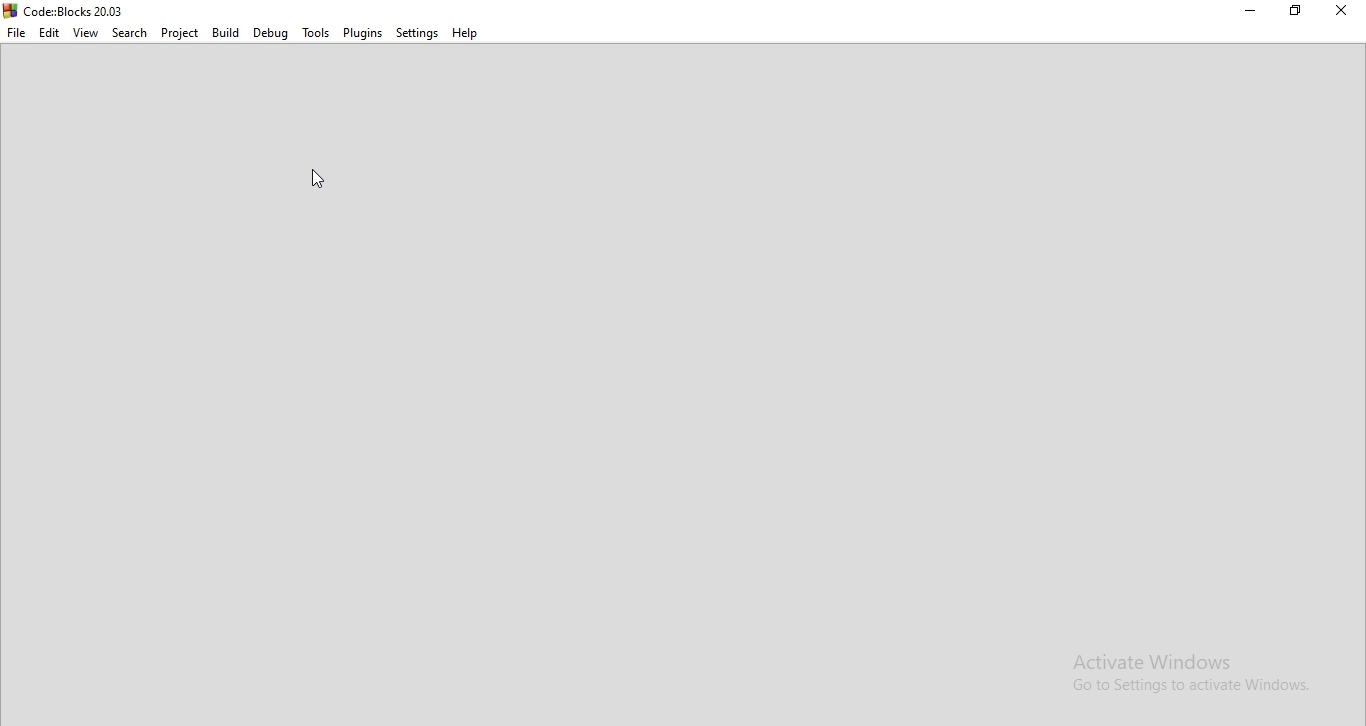  What do you see at coordinates (416, 32) in the screenshot?
I see `Settings ` at bounding box center [416, 32].